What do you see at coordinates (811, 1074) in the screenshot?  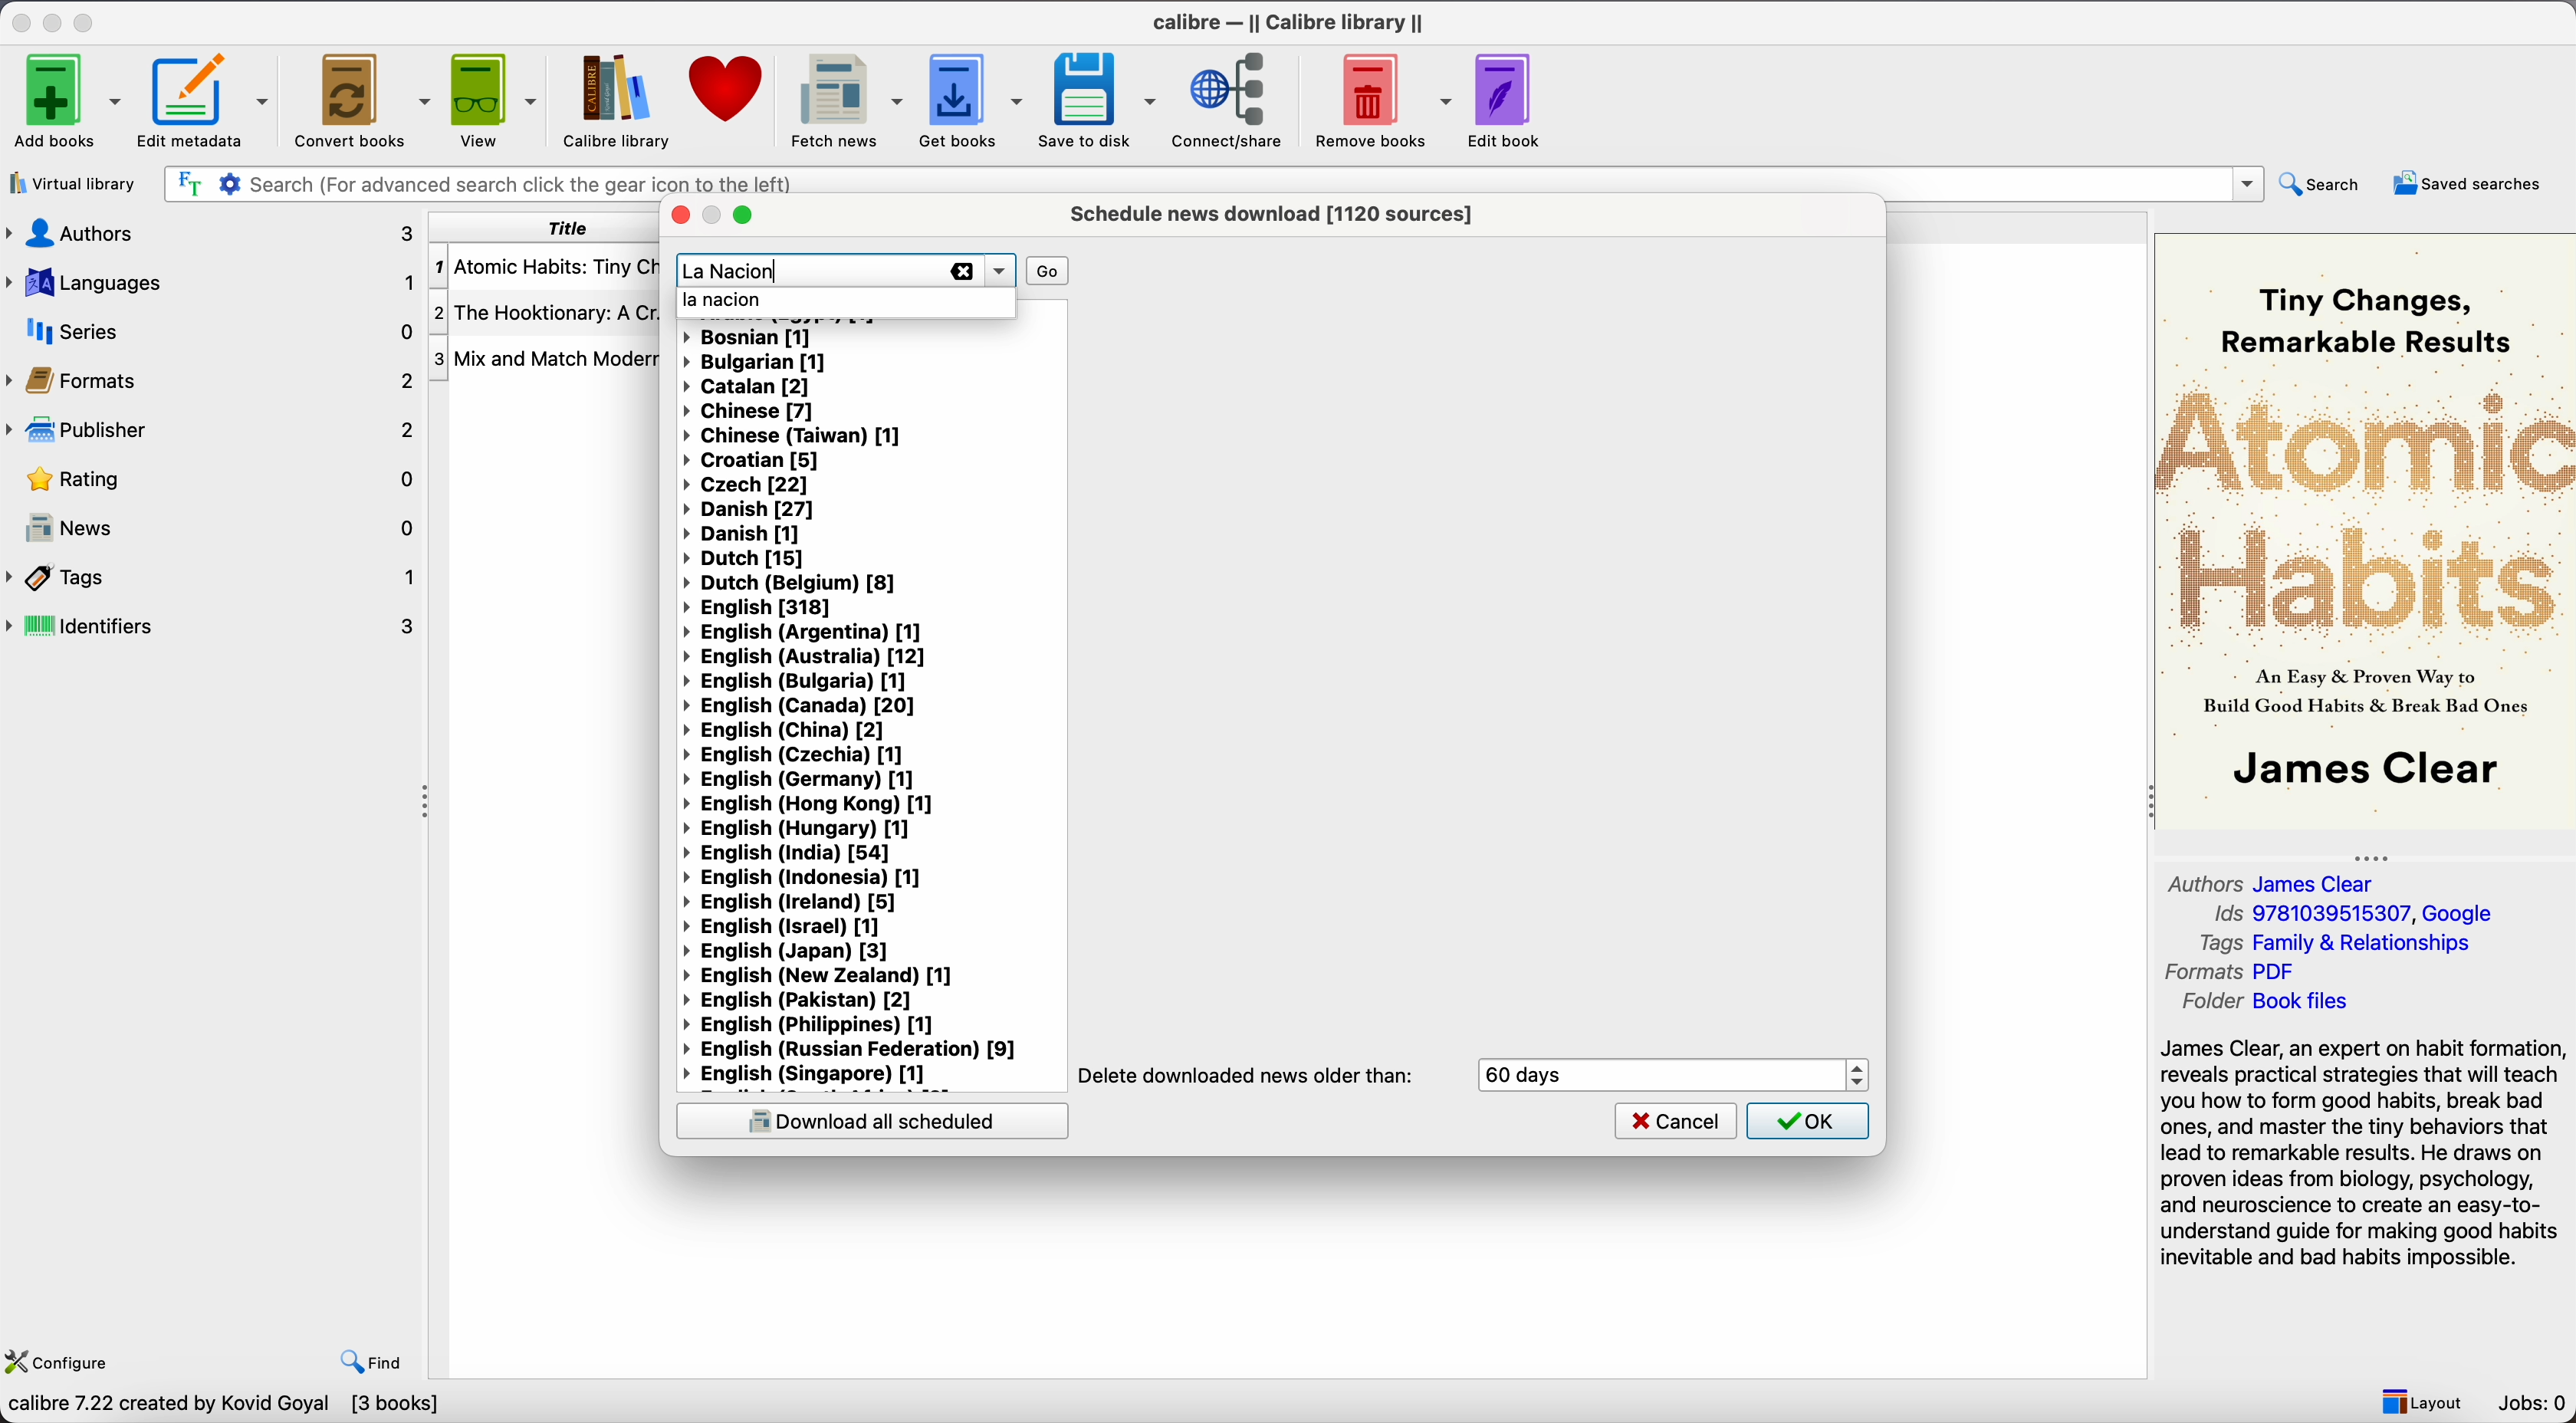 I see `English (Singapore) [1]` at bounding box center [811, 1074].